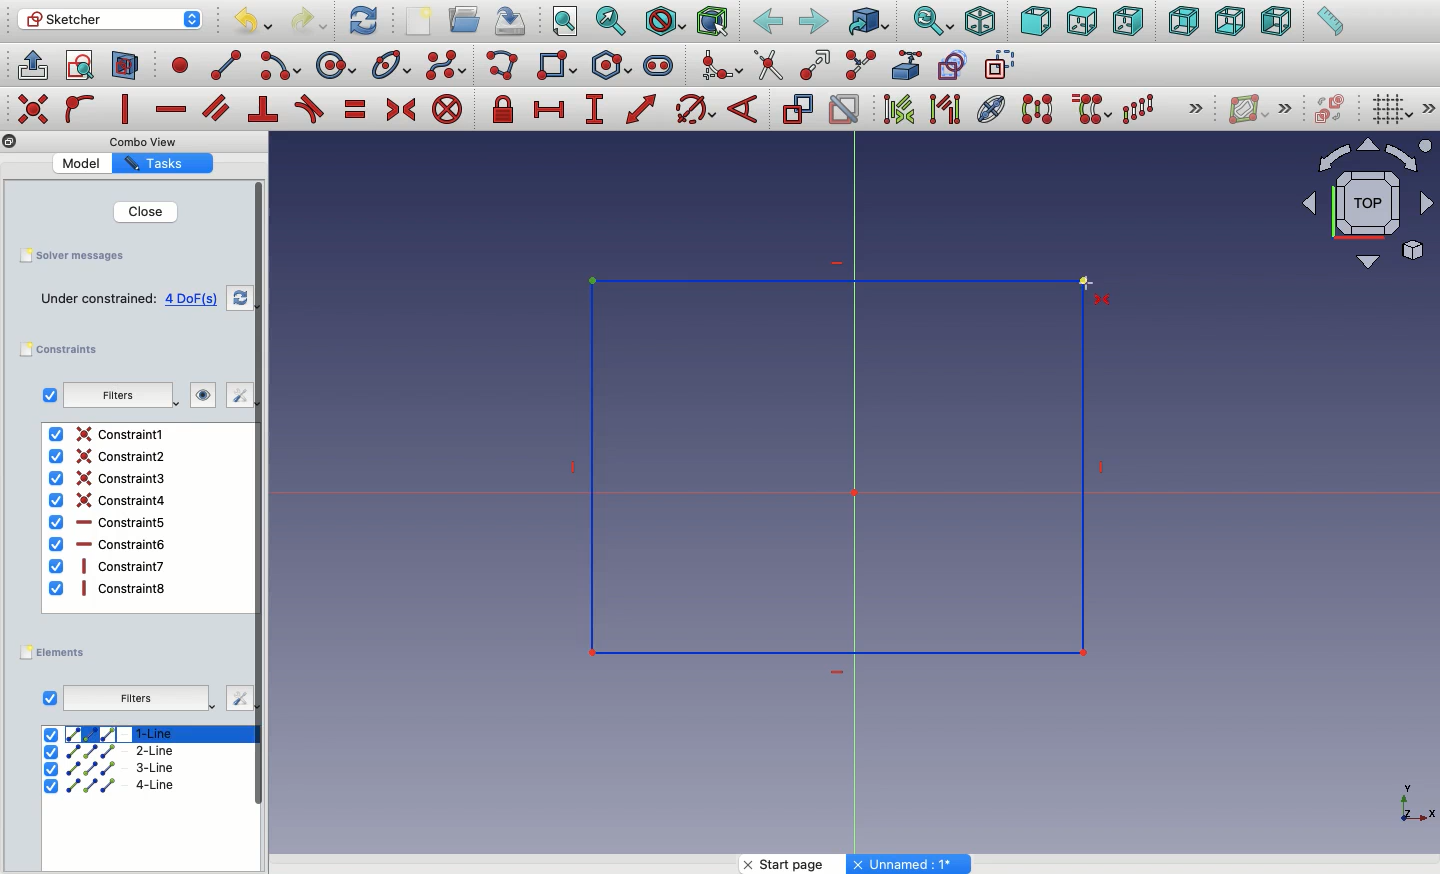 The height and width of the screenshot is (874, 1440). Describe the element at coordinates (106, 434) in the screenshot. I see `Constraint1` at that location.